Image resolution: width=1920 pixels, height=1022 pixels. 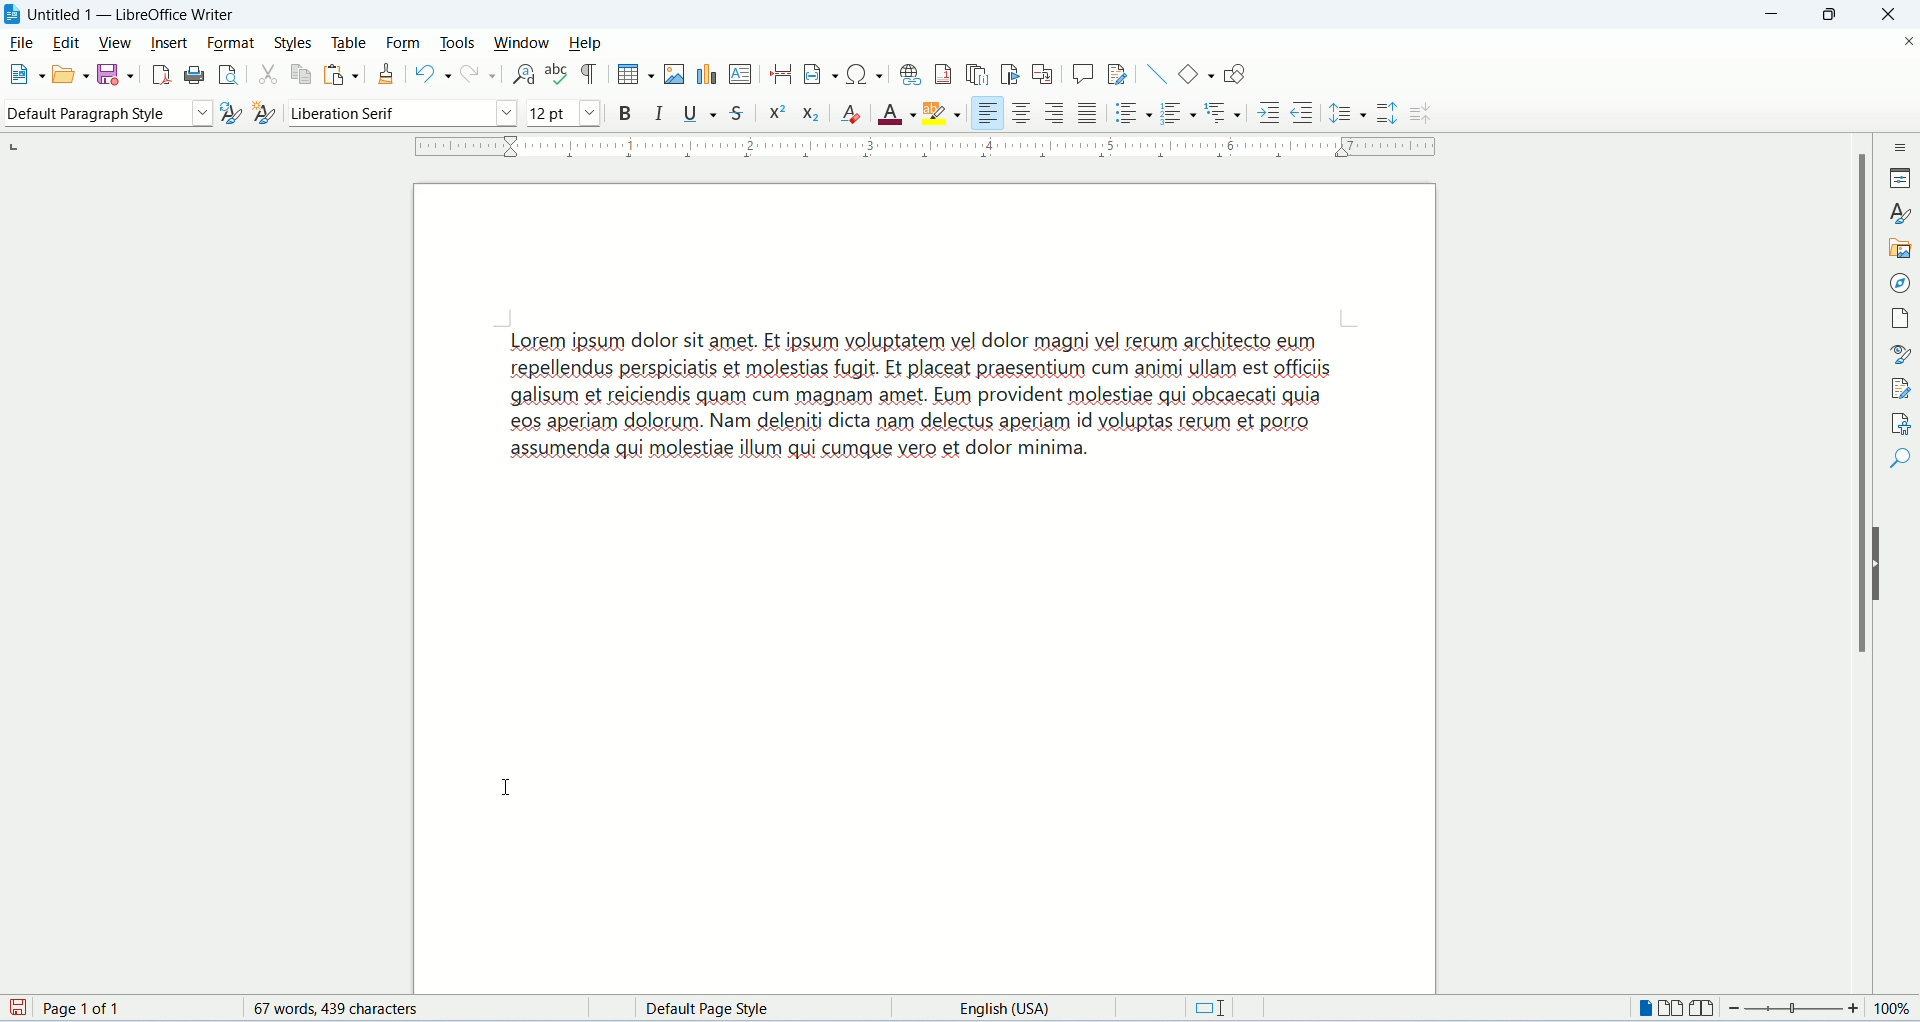 What do you see at coordinates (509, 788) in the screenshot?
I see `I beam cursor` at bounding box center [509, 788].